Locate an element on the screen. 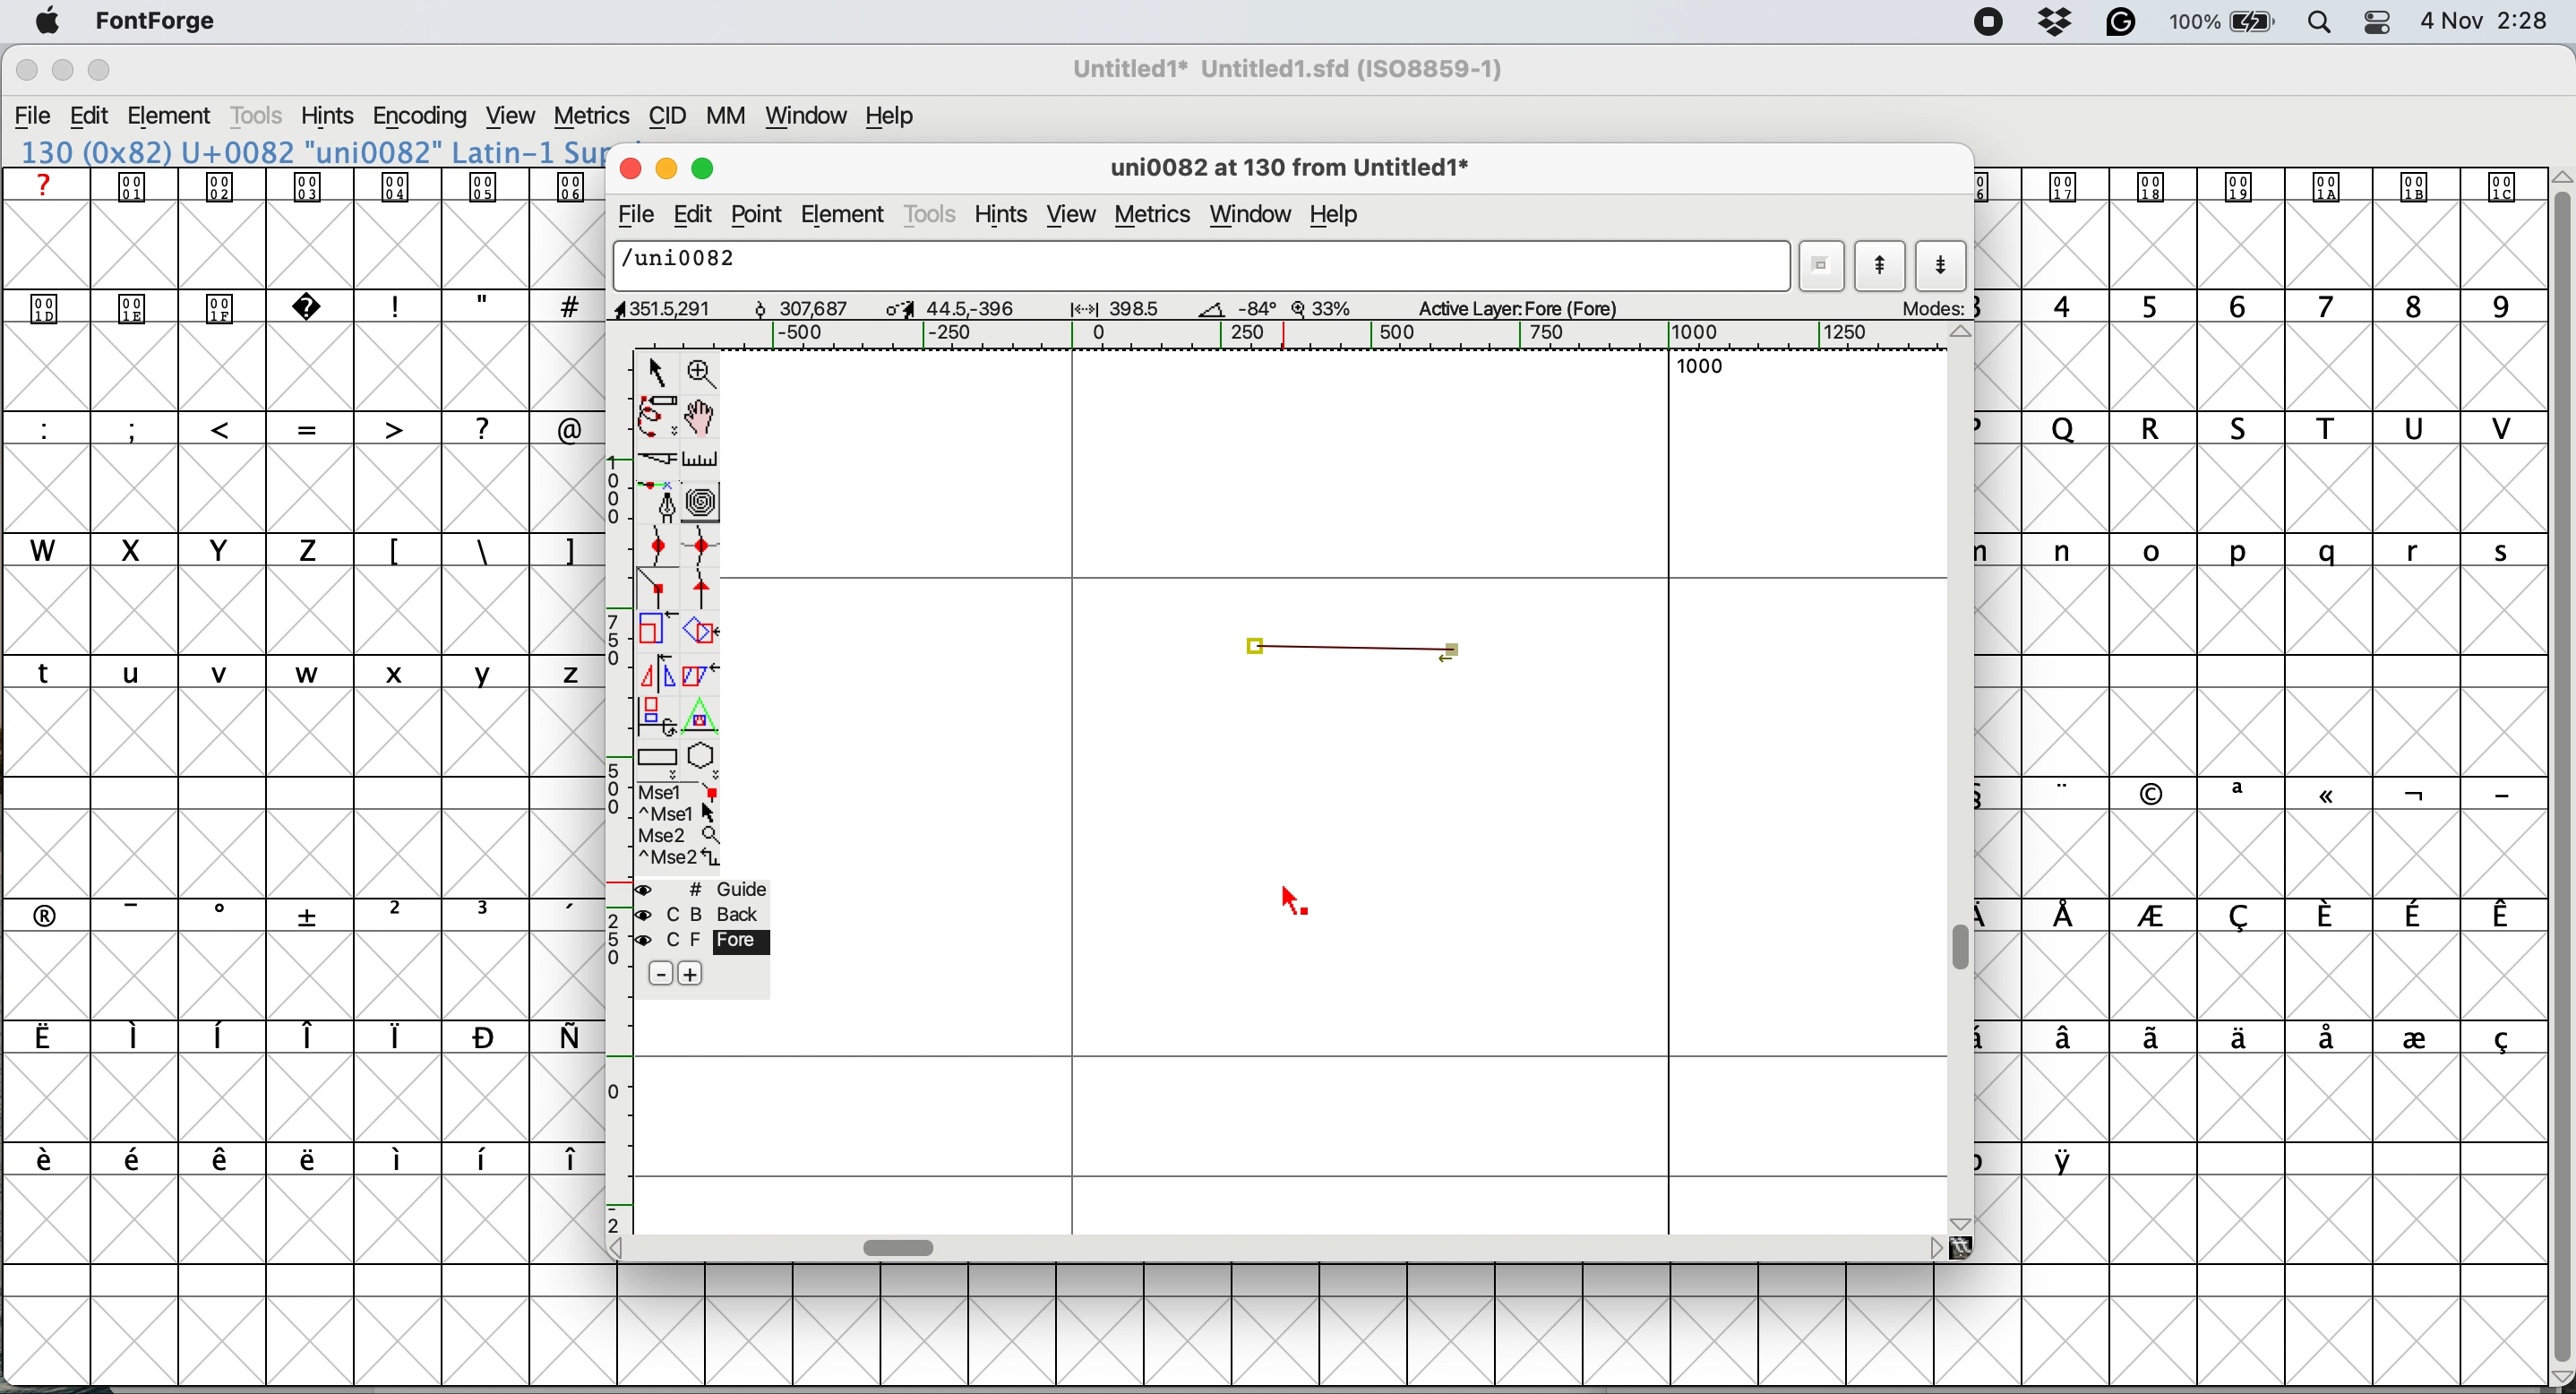  scroll by hand is located at coordinates (704, 417).